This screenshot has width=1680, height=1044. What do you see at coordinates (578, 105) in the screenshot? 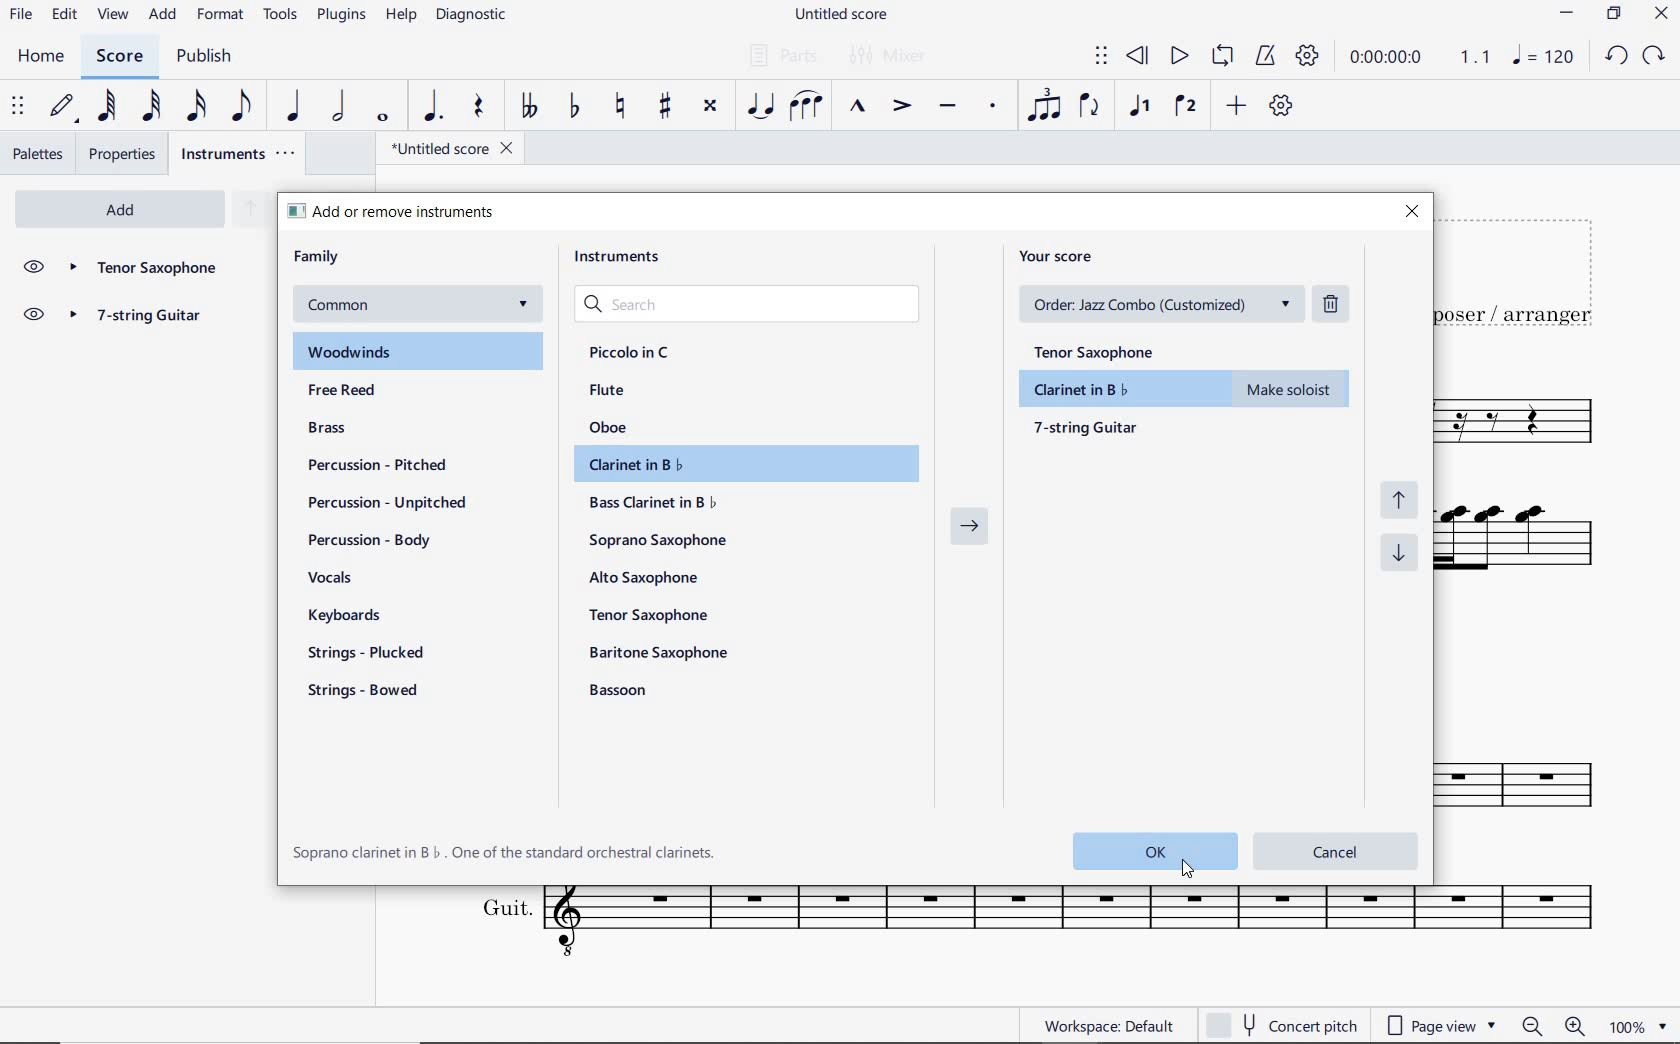
I see `TOGGLE FLAT` at bounding box center [578, 105].